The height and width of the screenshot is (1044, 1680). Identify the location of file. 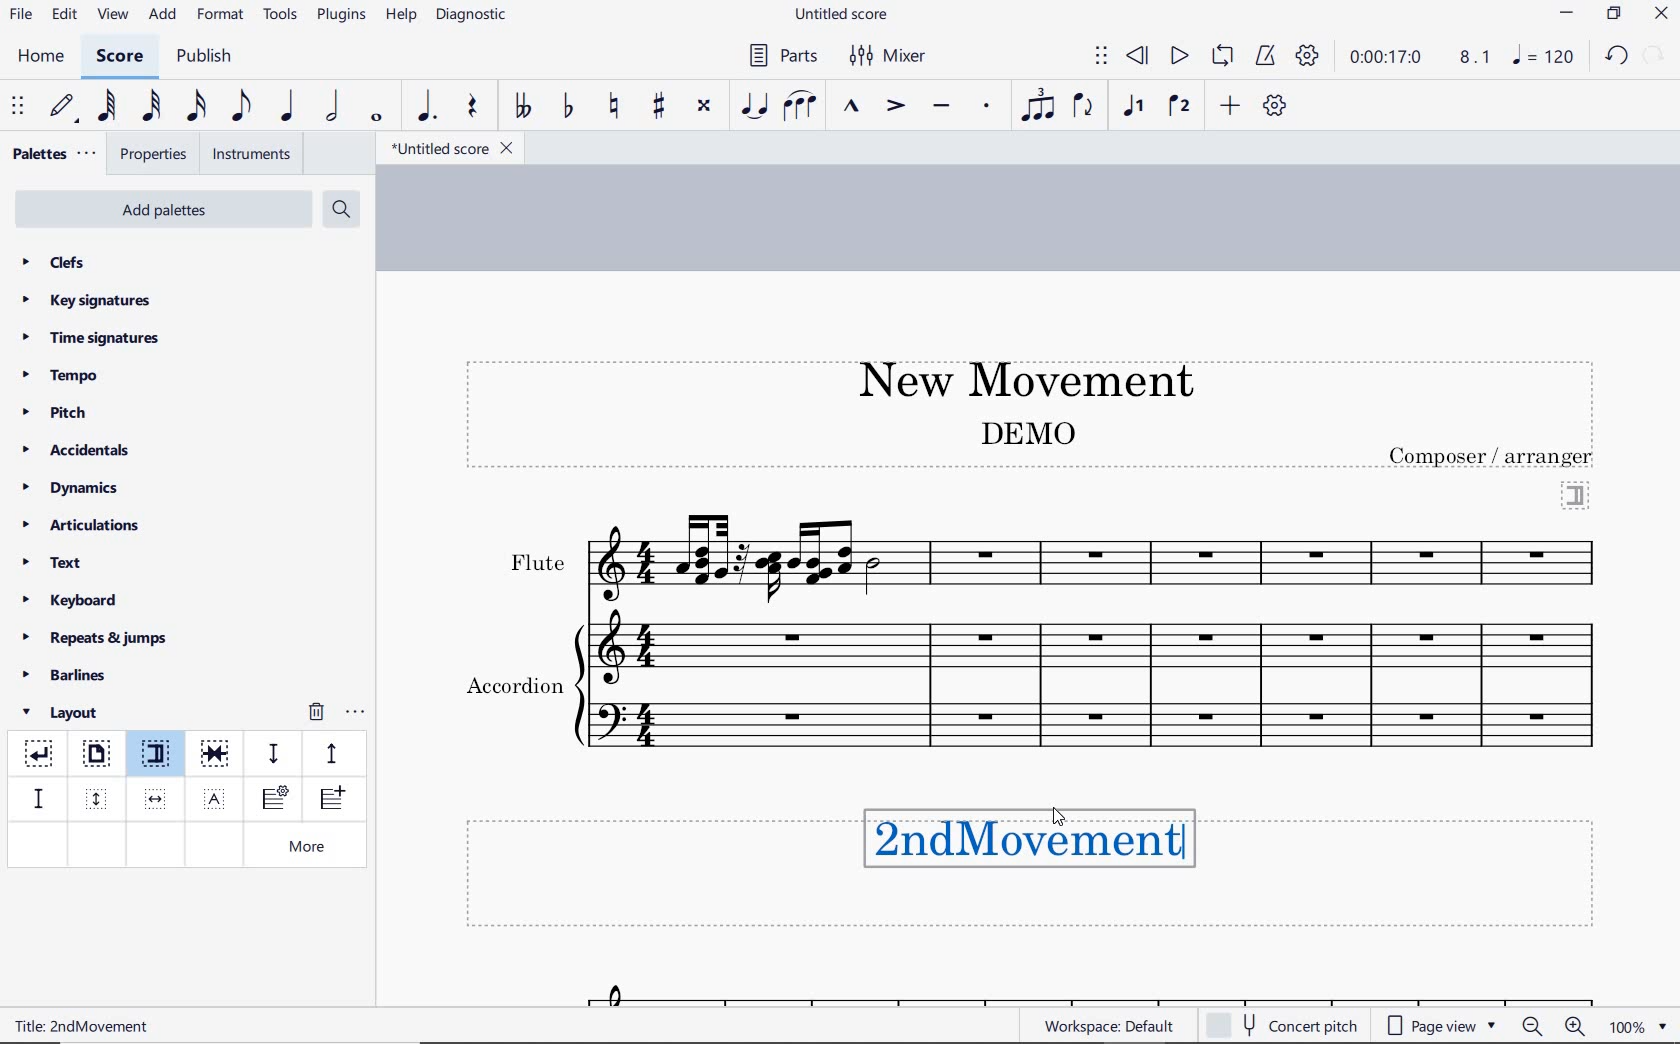
(20, 18).